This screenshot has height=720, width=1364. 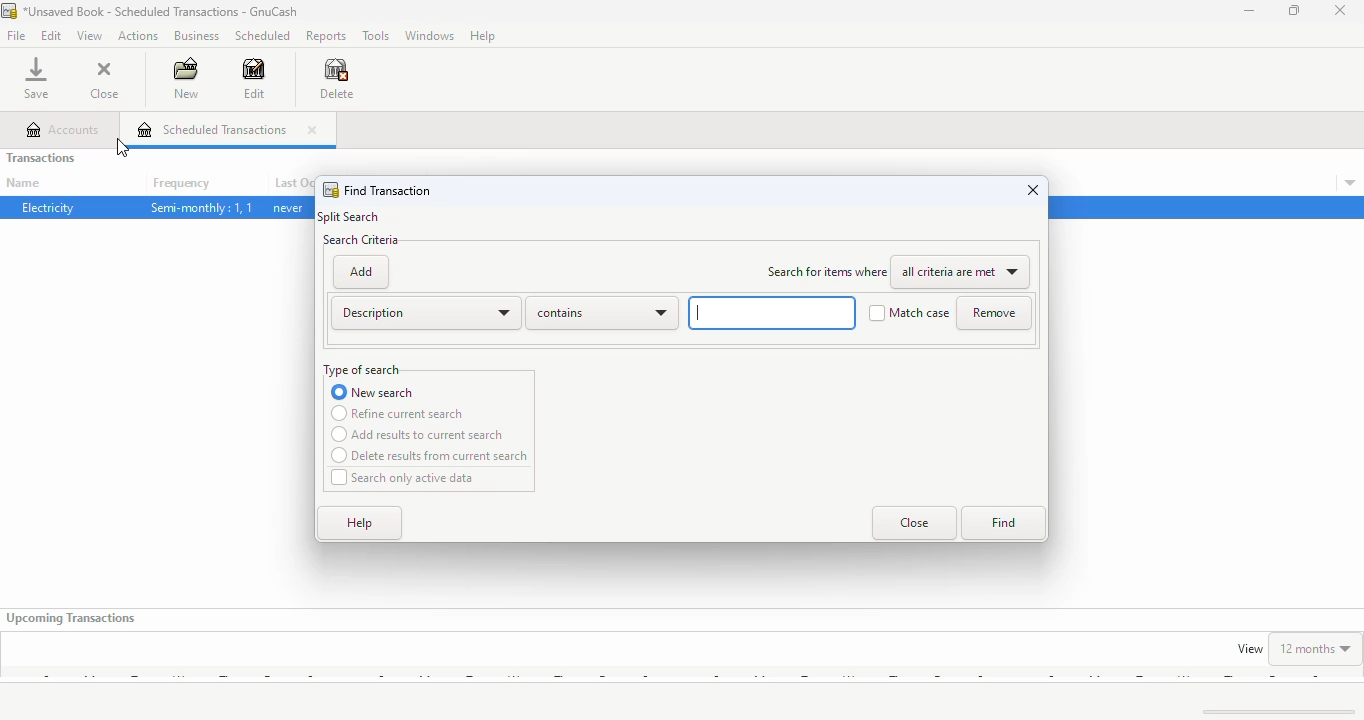 What do you see at coordinates (909, 313) in the screenshot?
I see `match case` at bounding box center [909, 313].